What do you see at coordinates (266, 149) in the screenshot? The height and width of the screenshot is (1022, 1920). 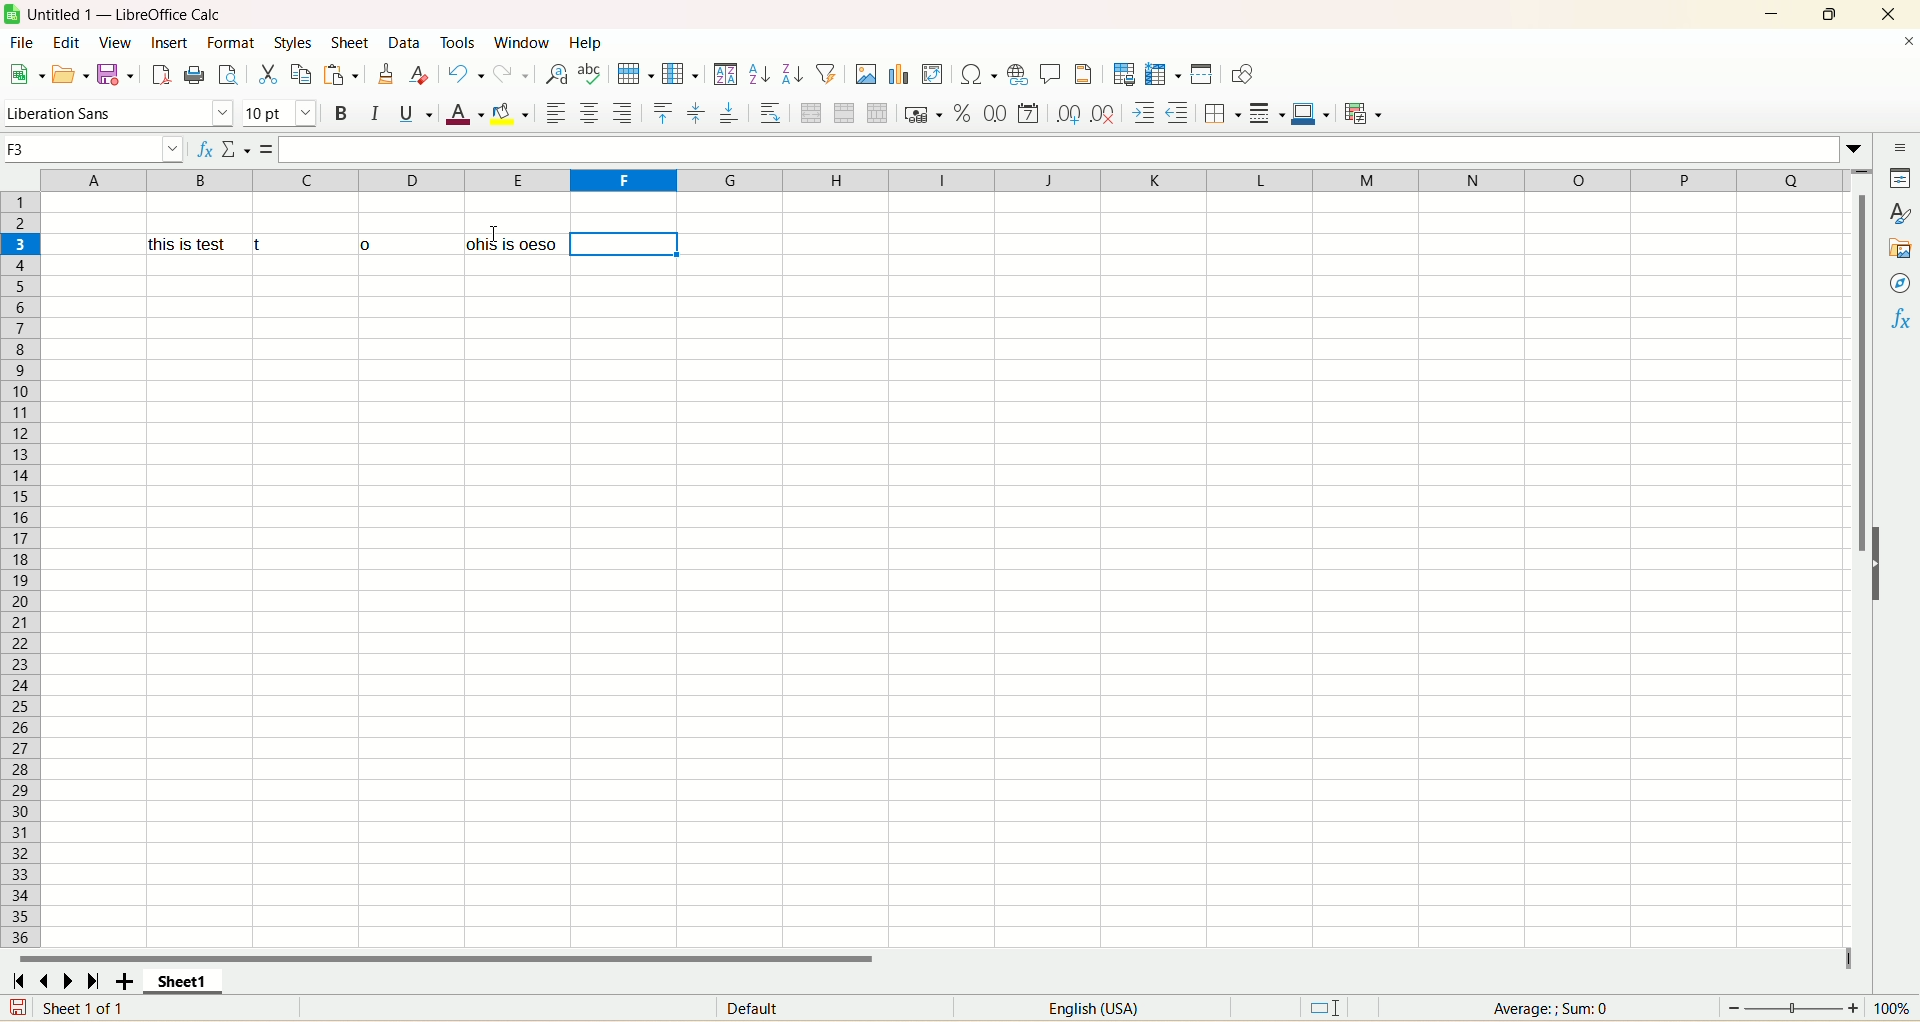 I see `formula` at bounding box center [266, 149].